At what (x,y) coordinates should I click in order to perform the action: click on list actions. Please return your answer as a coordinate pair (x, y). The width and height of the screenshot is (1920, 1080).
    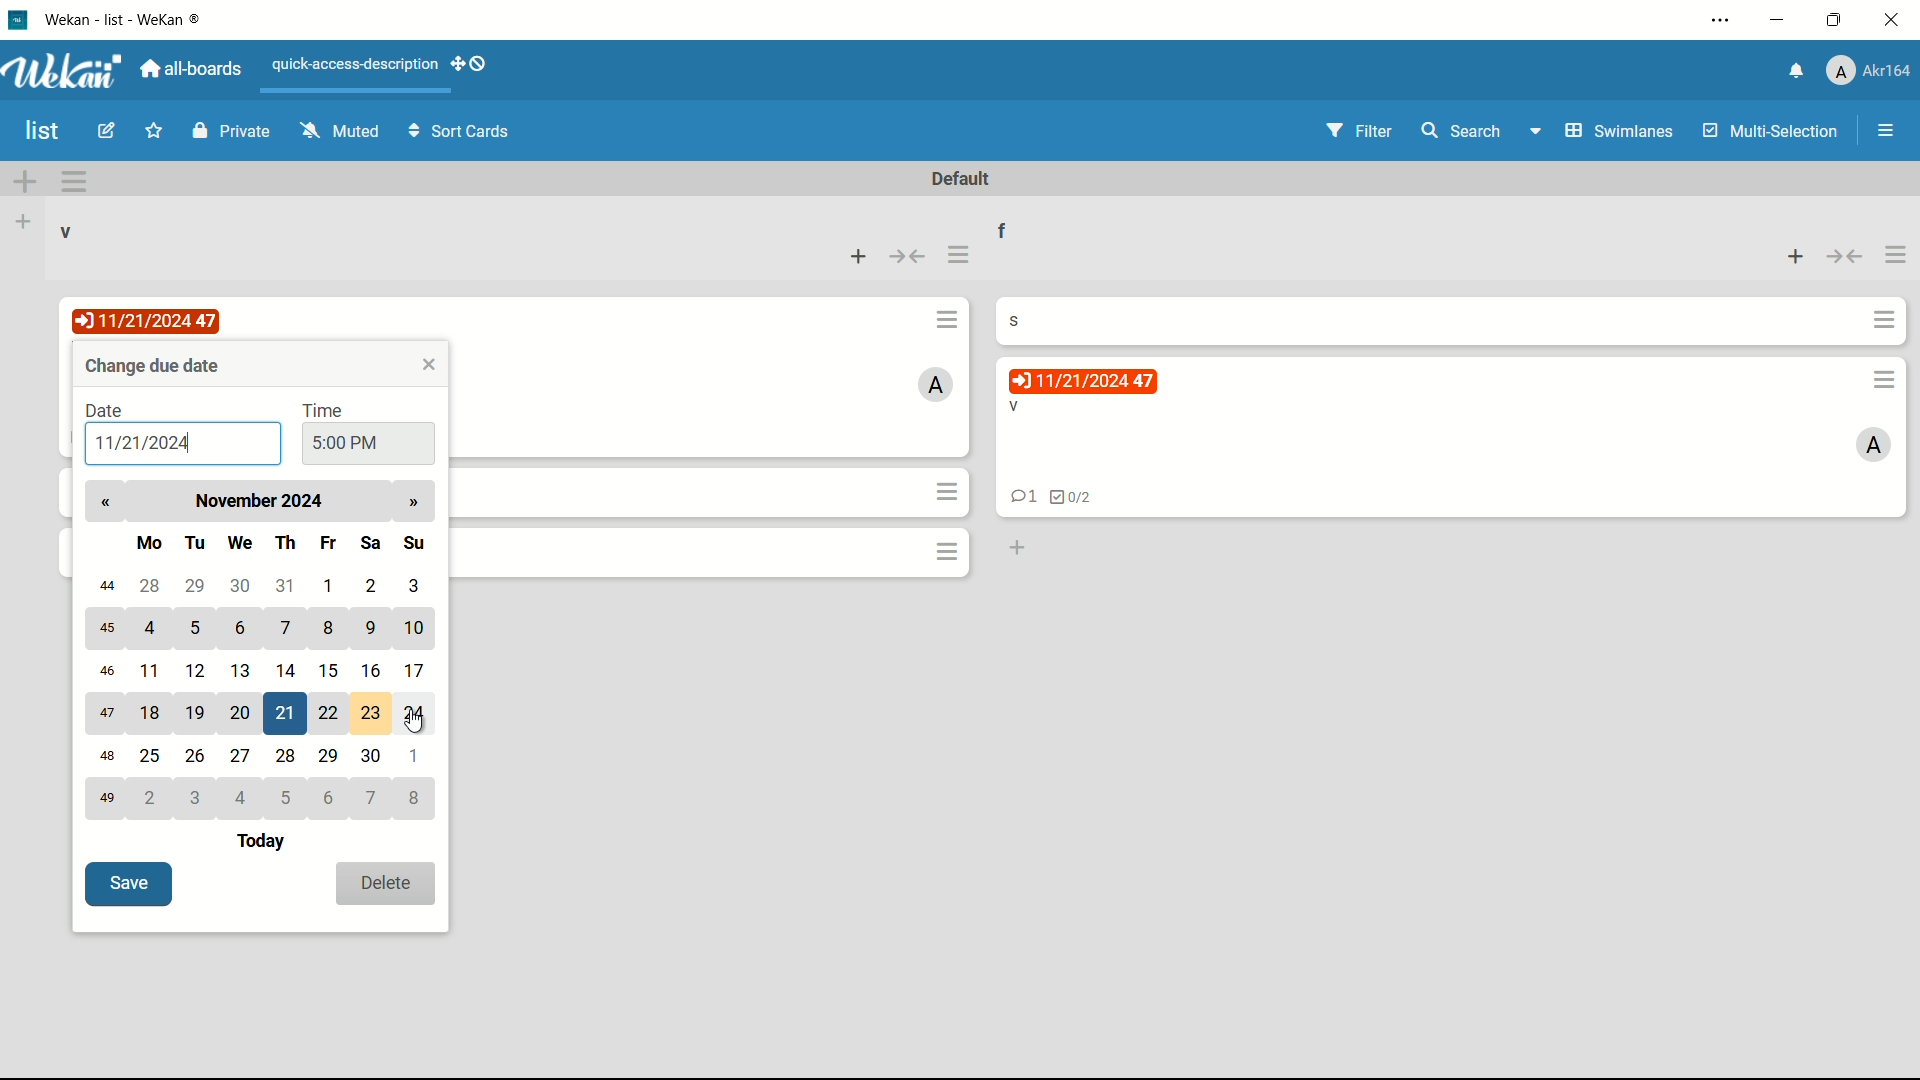
    Looking at the image, I should click on (959, 256).